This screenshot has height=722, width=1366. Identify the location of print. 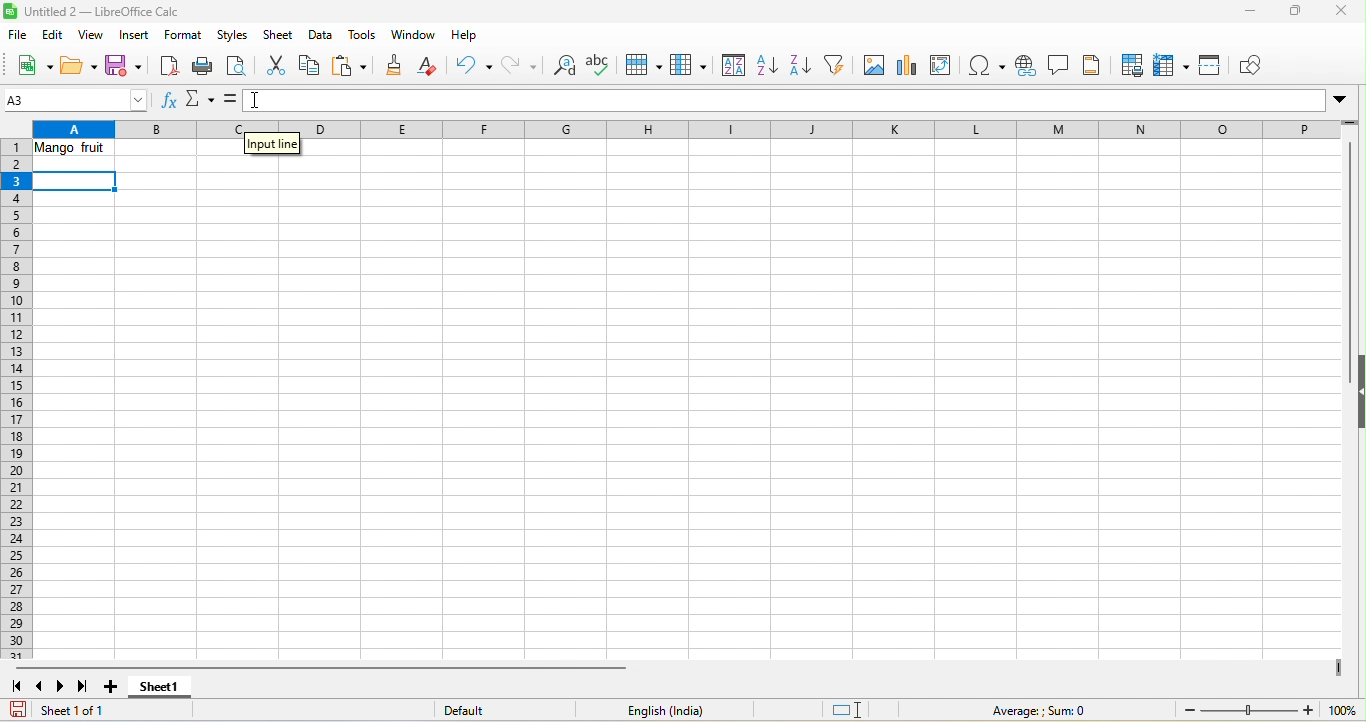
(202, 66).